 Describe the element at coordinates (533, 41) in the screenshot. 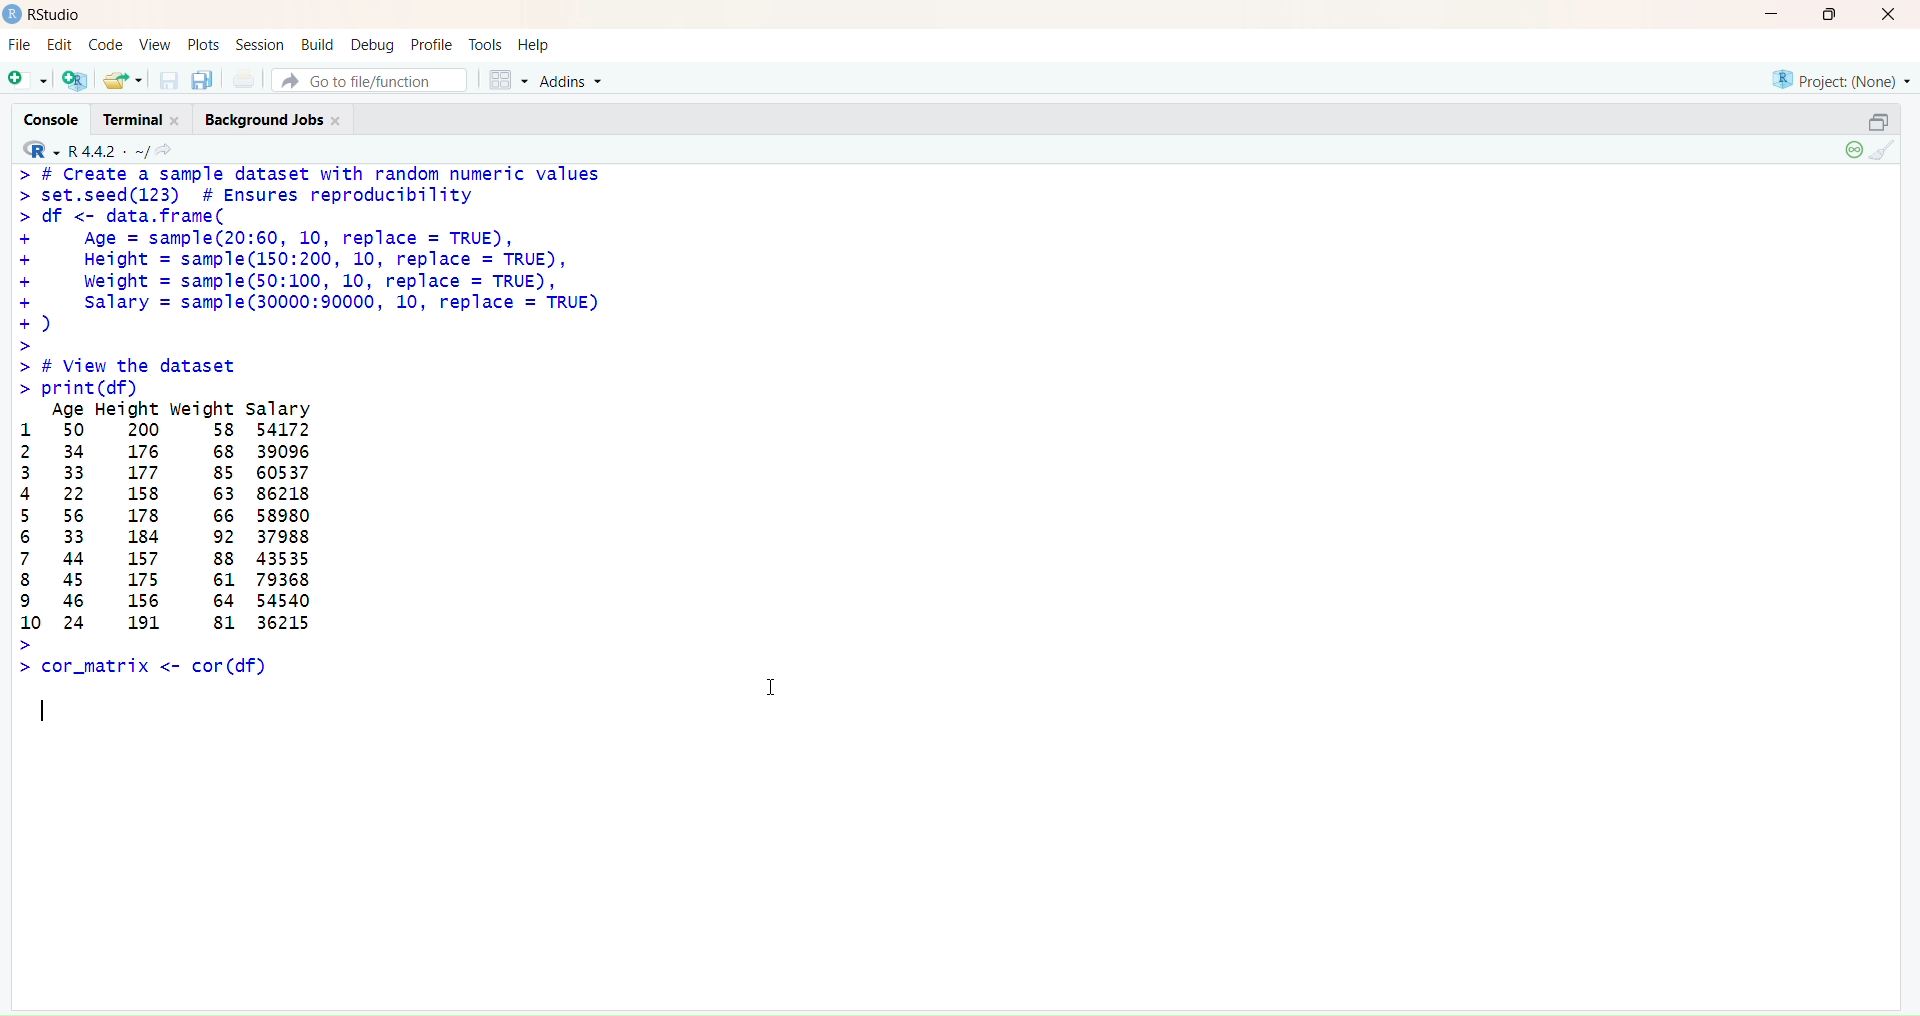

I see `Help` at that location.